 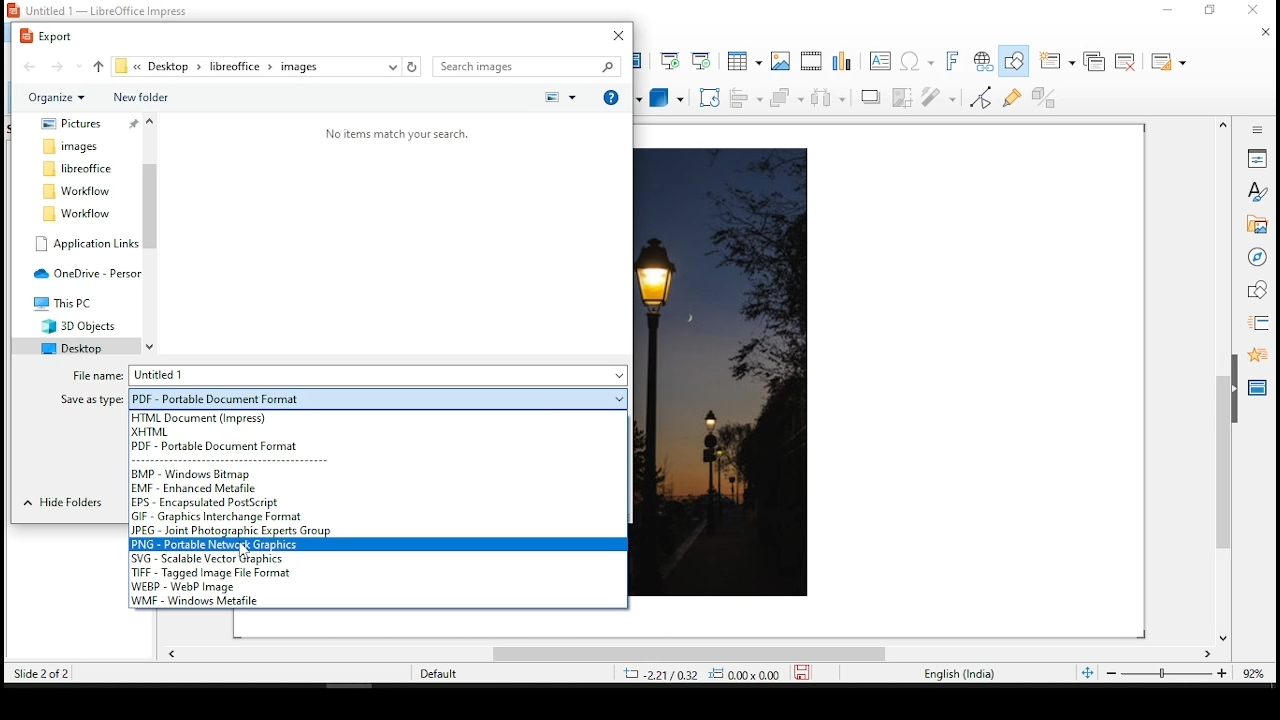 What do you see at coordinates (743, 59) in the screenshot?
I see `tables` at bounding box center [743, 59].